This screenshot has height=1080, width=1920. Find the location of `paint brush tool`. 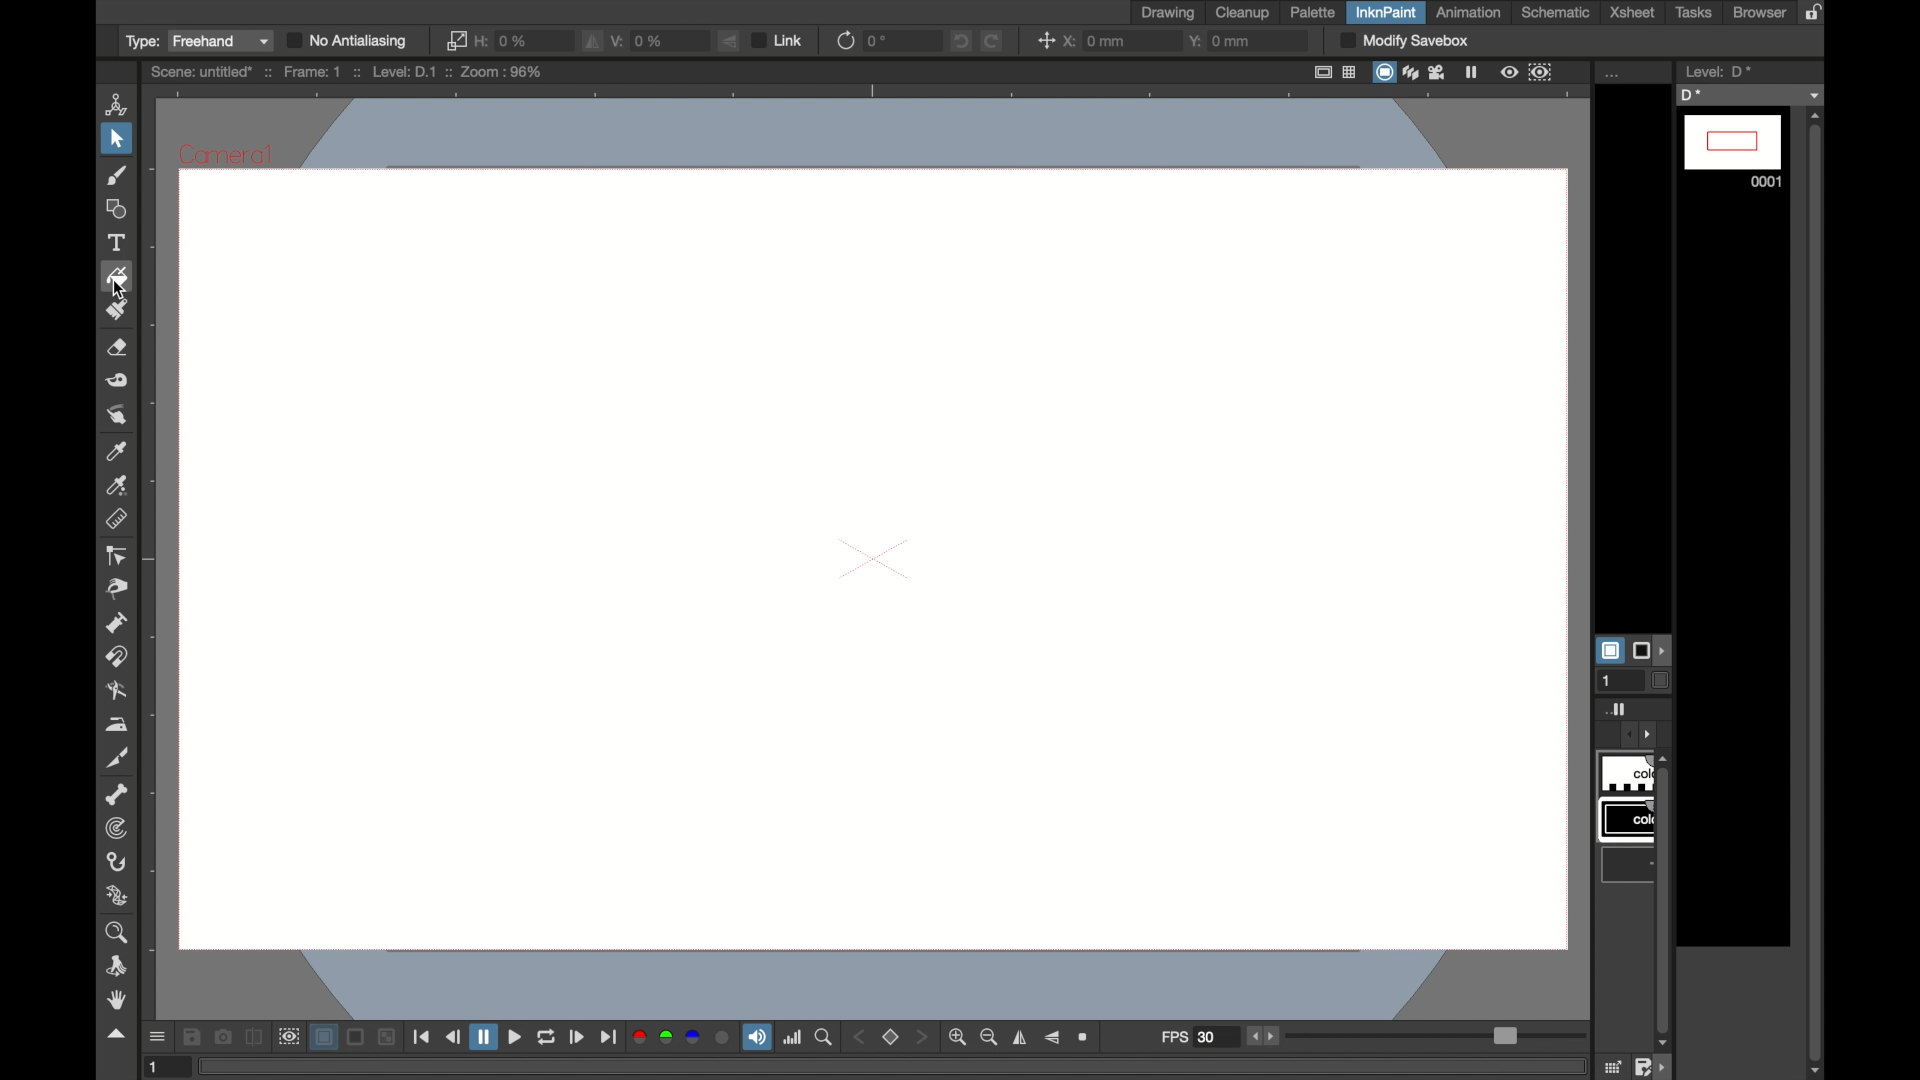

paint brush tool is located at coordinates (116, 310).